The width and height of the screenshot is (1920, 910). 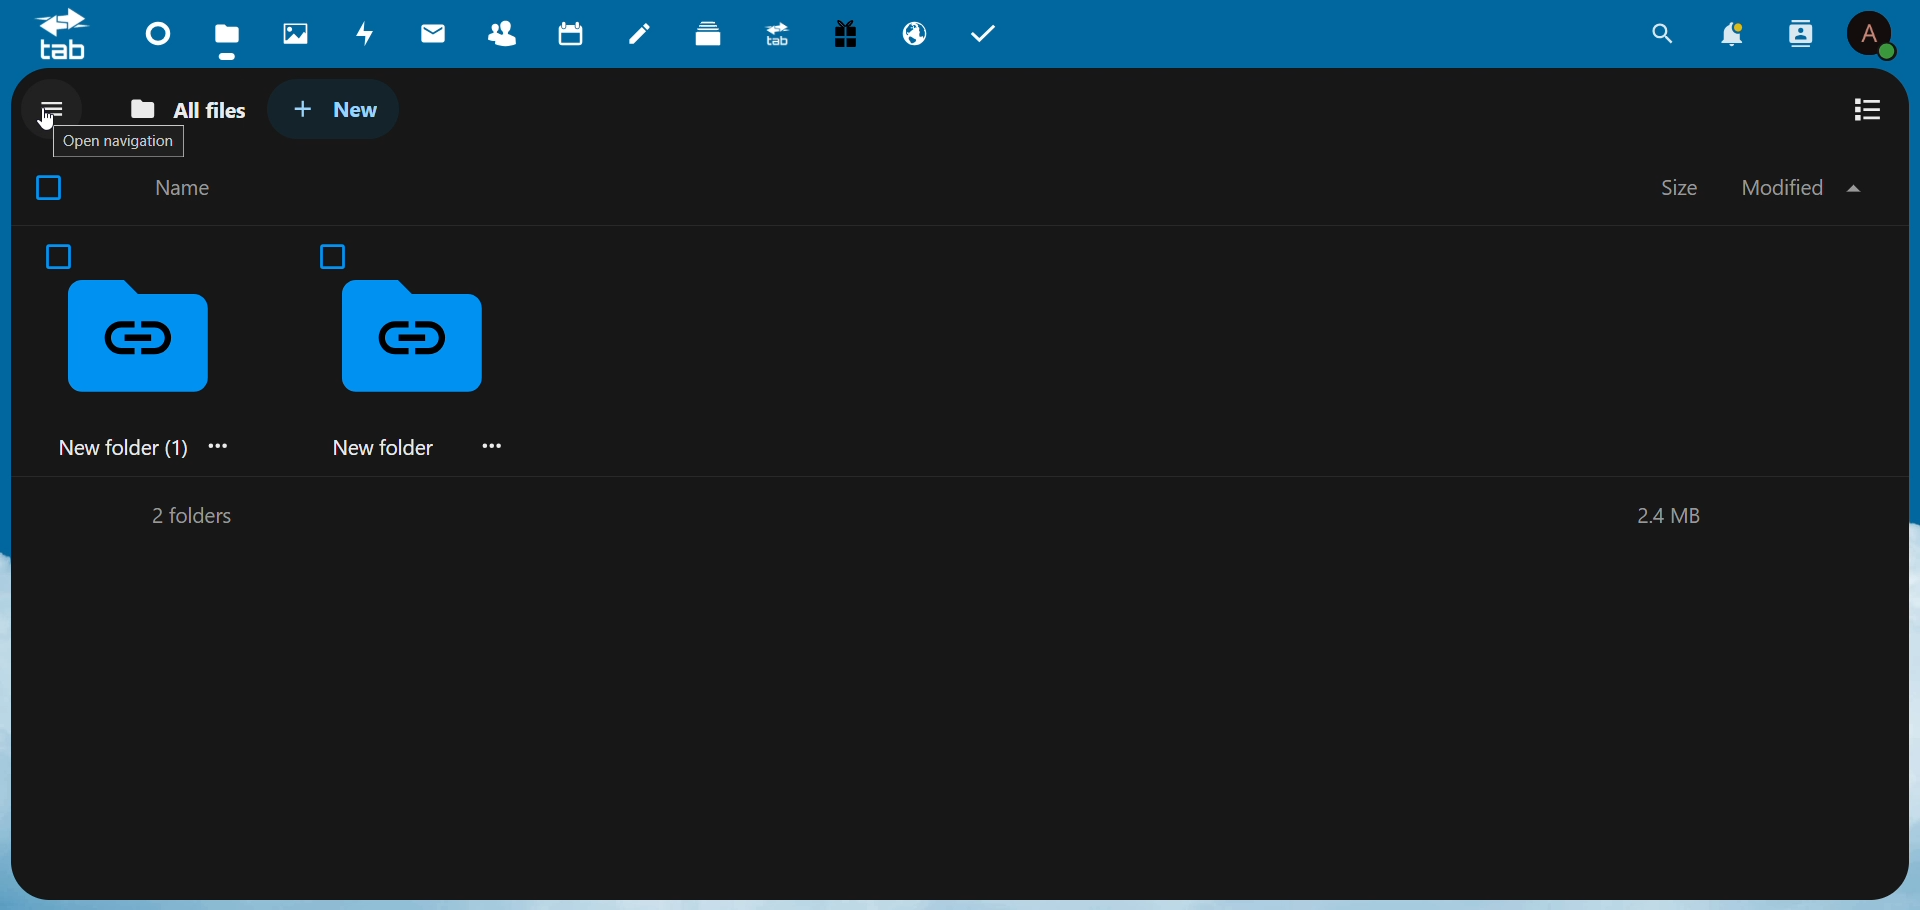 I want to click on memory, so click(x=1673, y=518).